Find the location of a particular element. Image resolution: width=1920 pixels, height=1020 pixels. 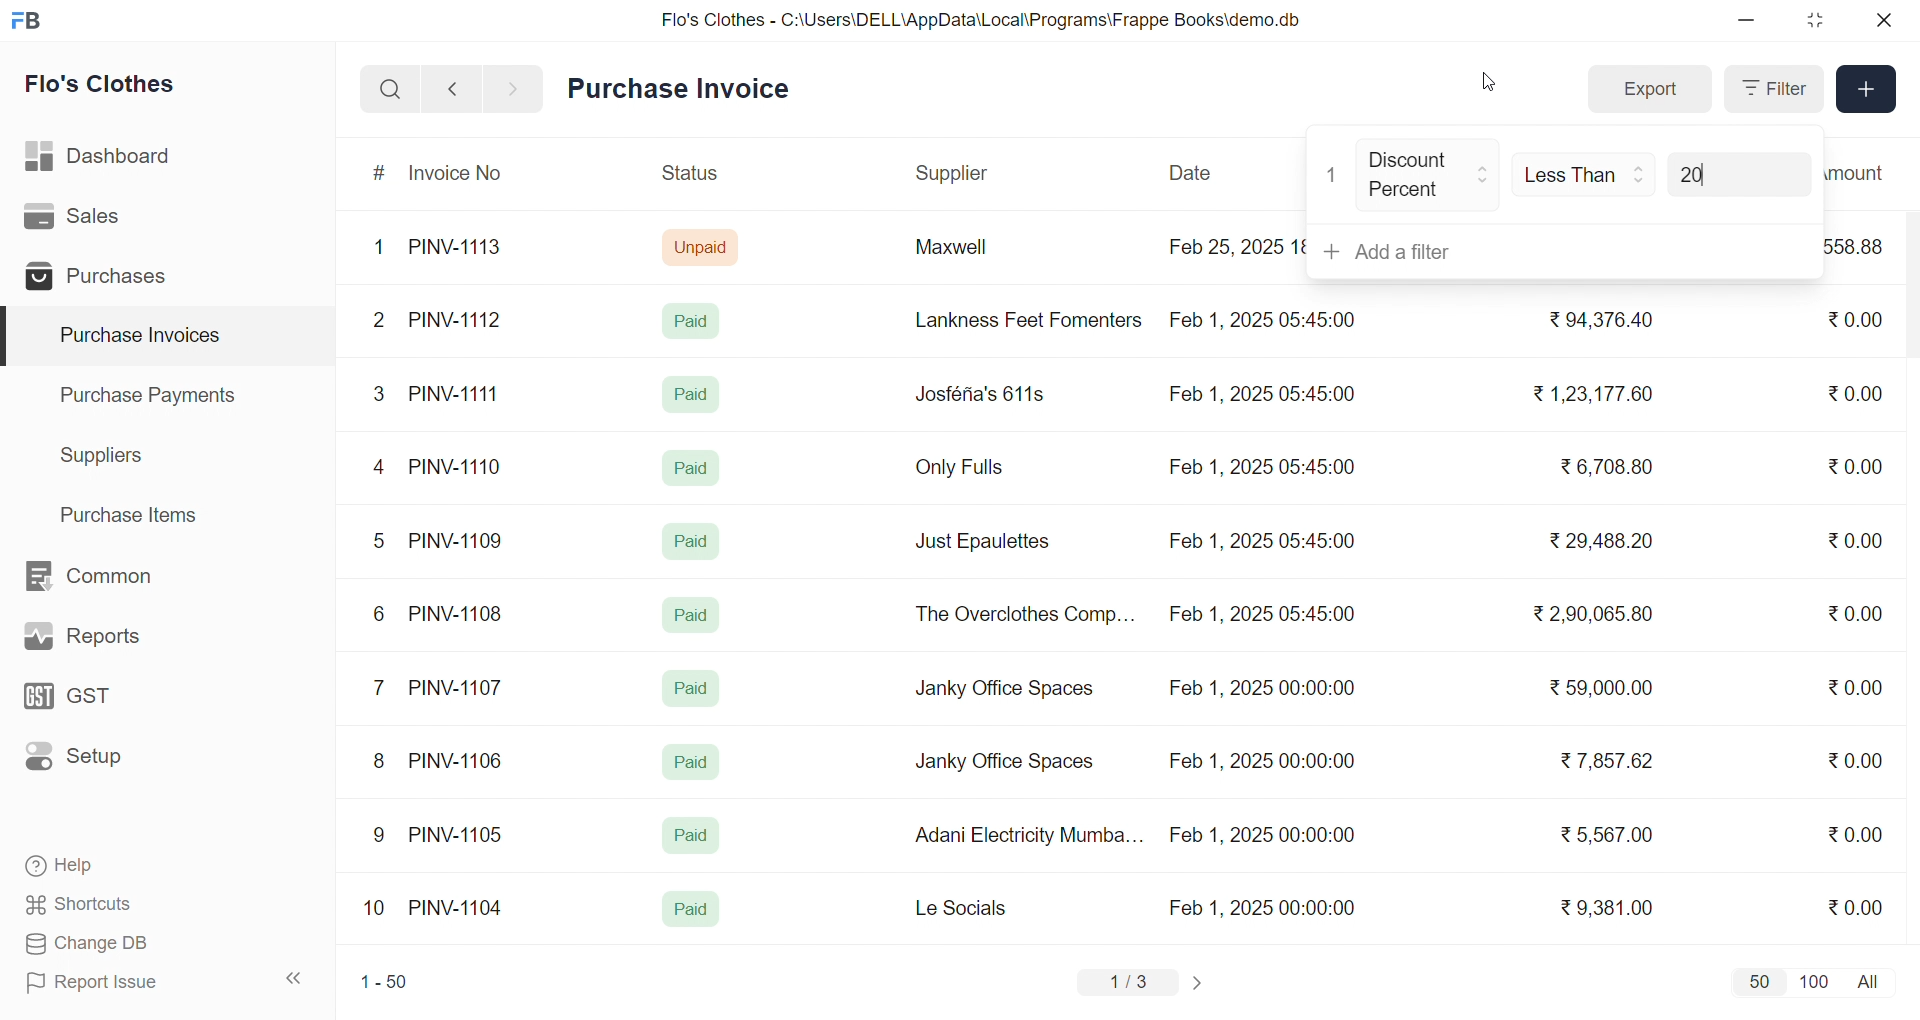

5 is located at coordinates (378, 540).